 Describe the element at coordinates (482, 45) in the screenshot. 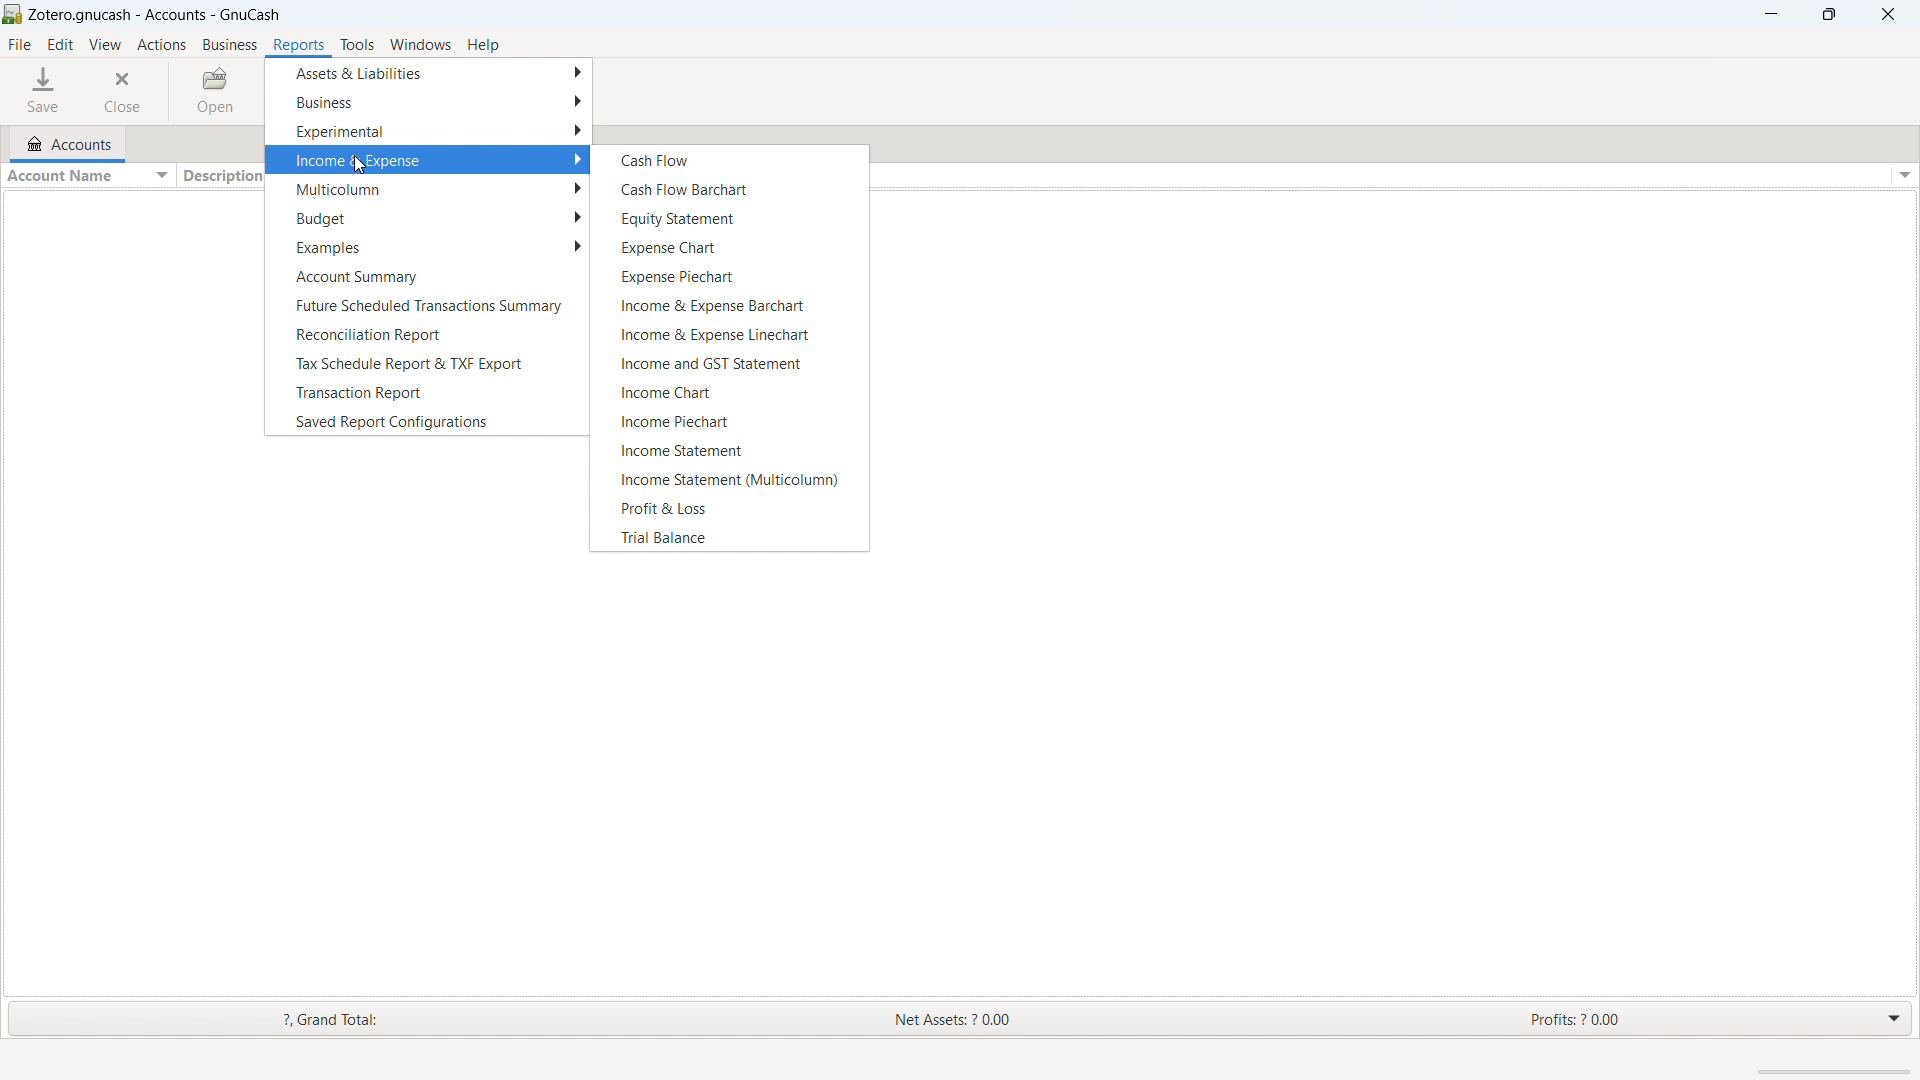

I see `help` at that location.